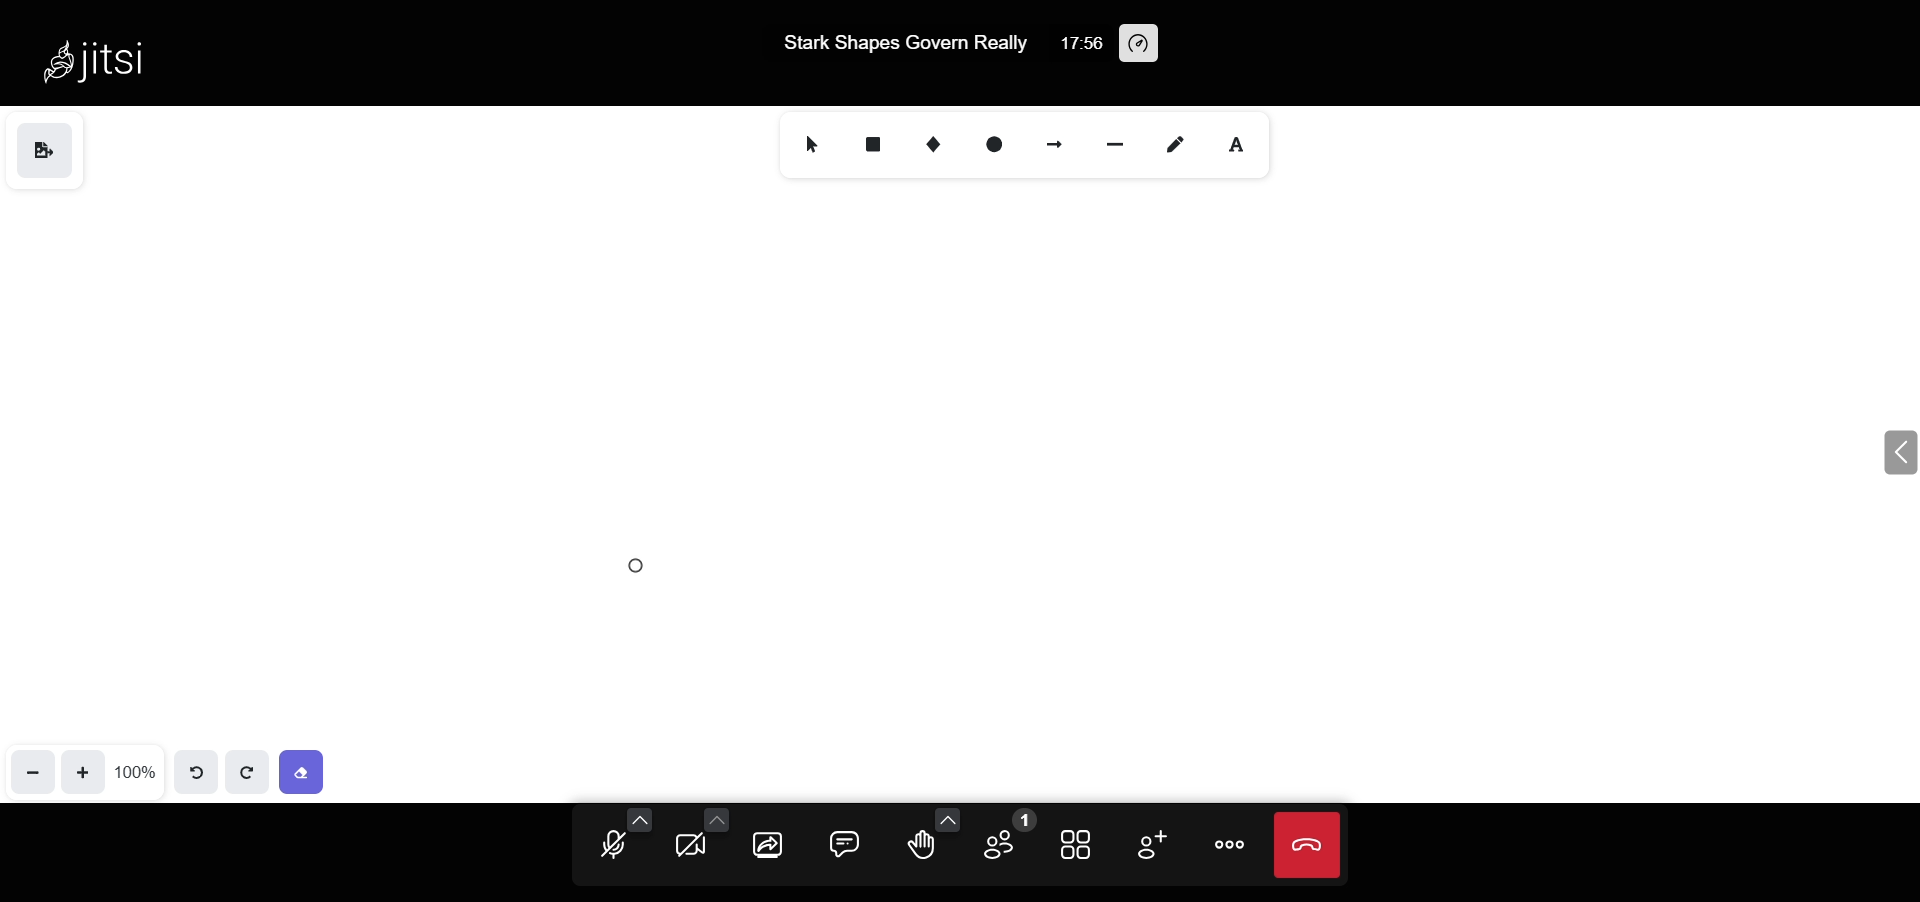  What do you see at coordinates (32, 771) in the screenshot?
I see `zoom out` at bounding box center [32, 771].